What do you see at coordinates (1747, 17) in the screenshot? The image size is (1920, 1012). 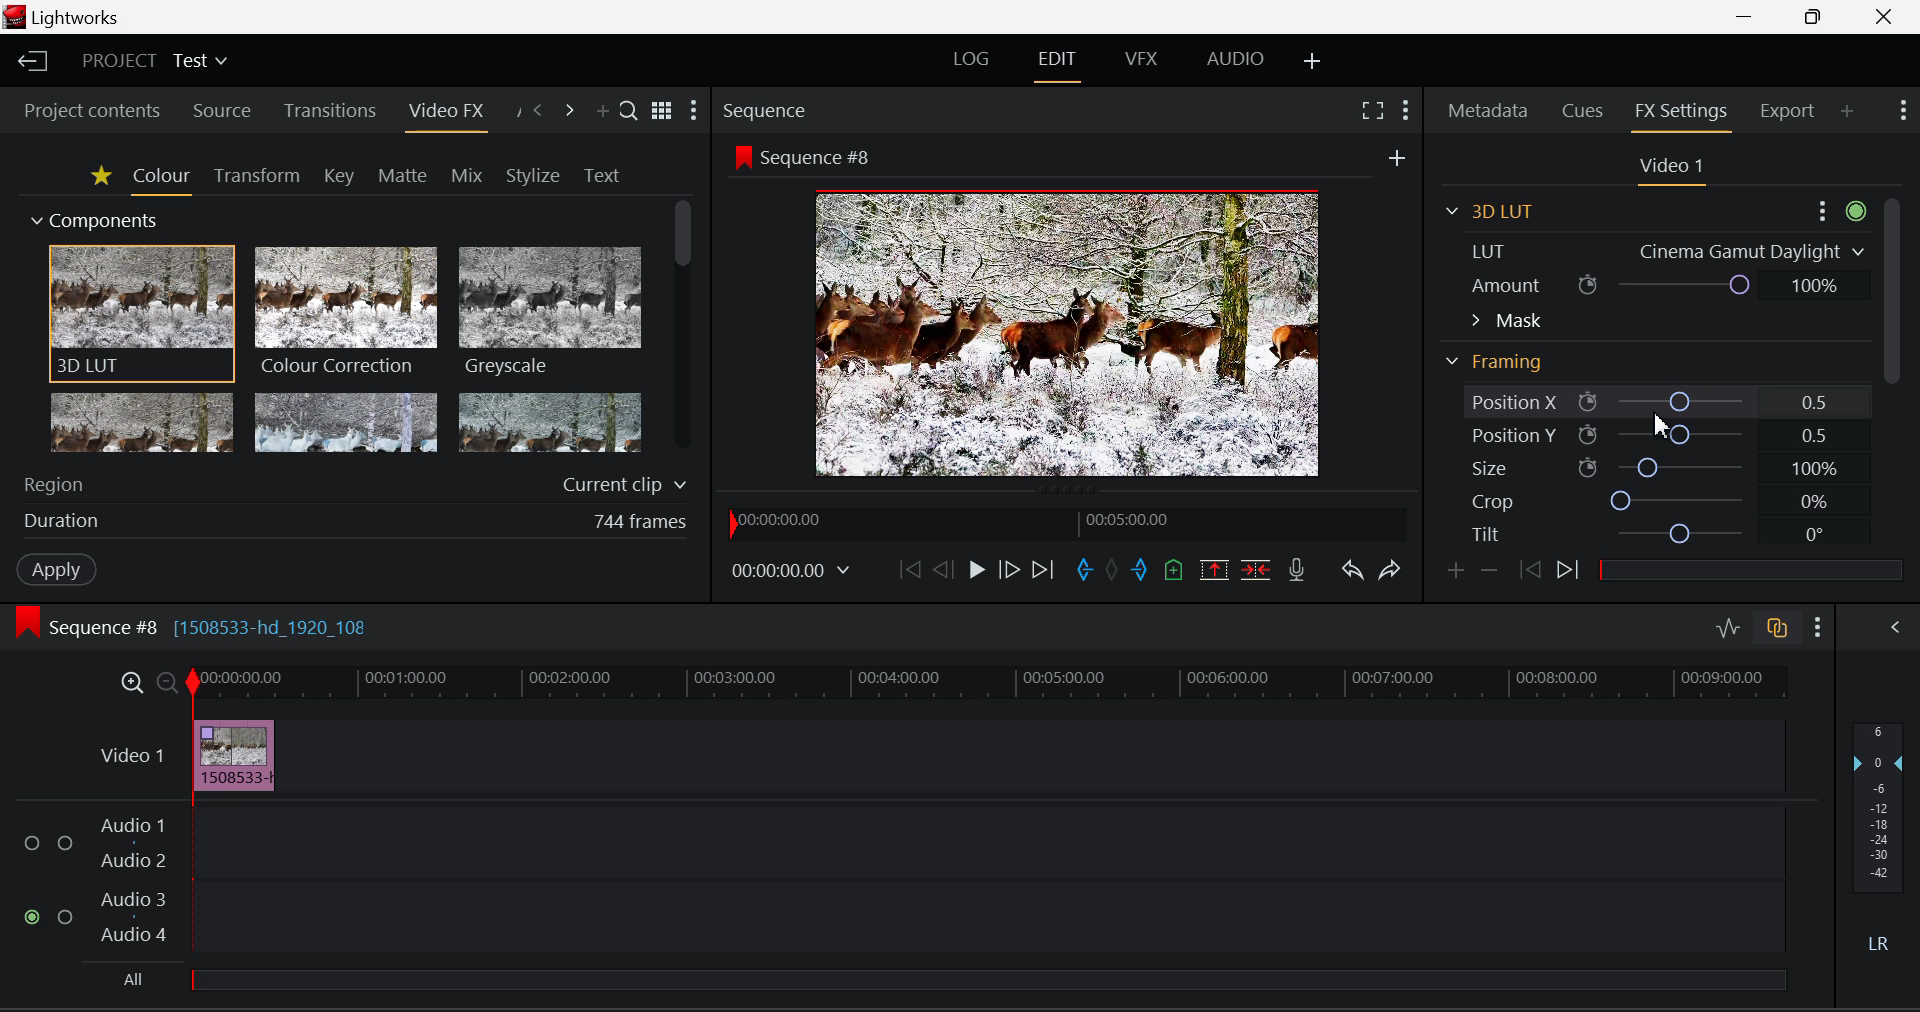 I see `Restore Down` at bounding box center [1747, 17].